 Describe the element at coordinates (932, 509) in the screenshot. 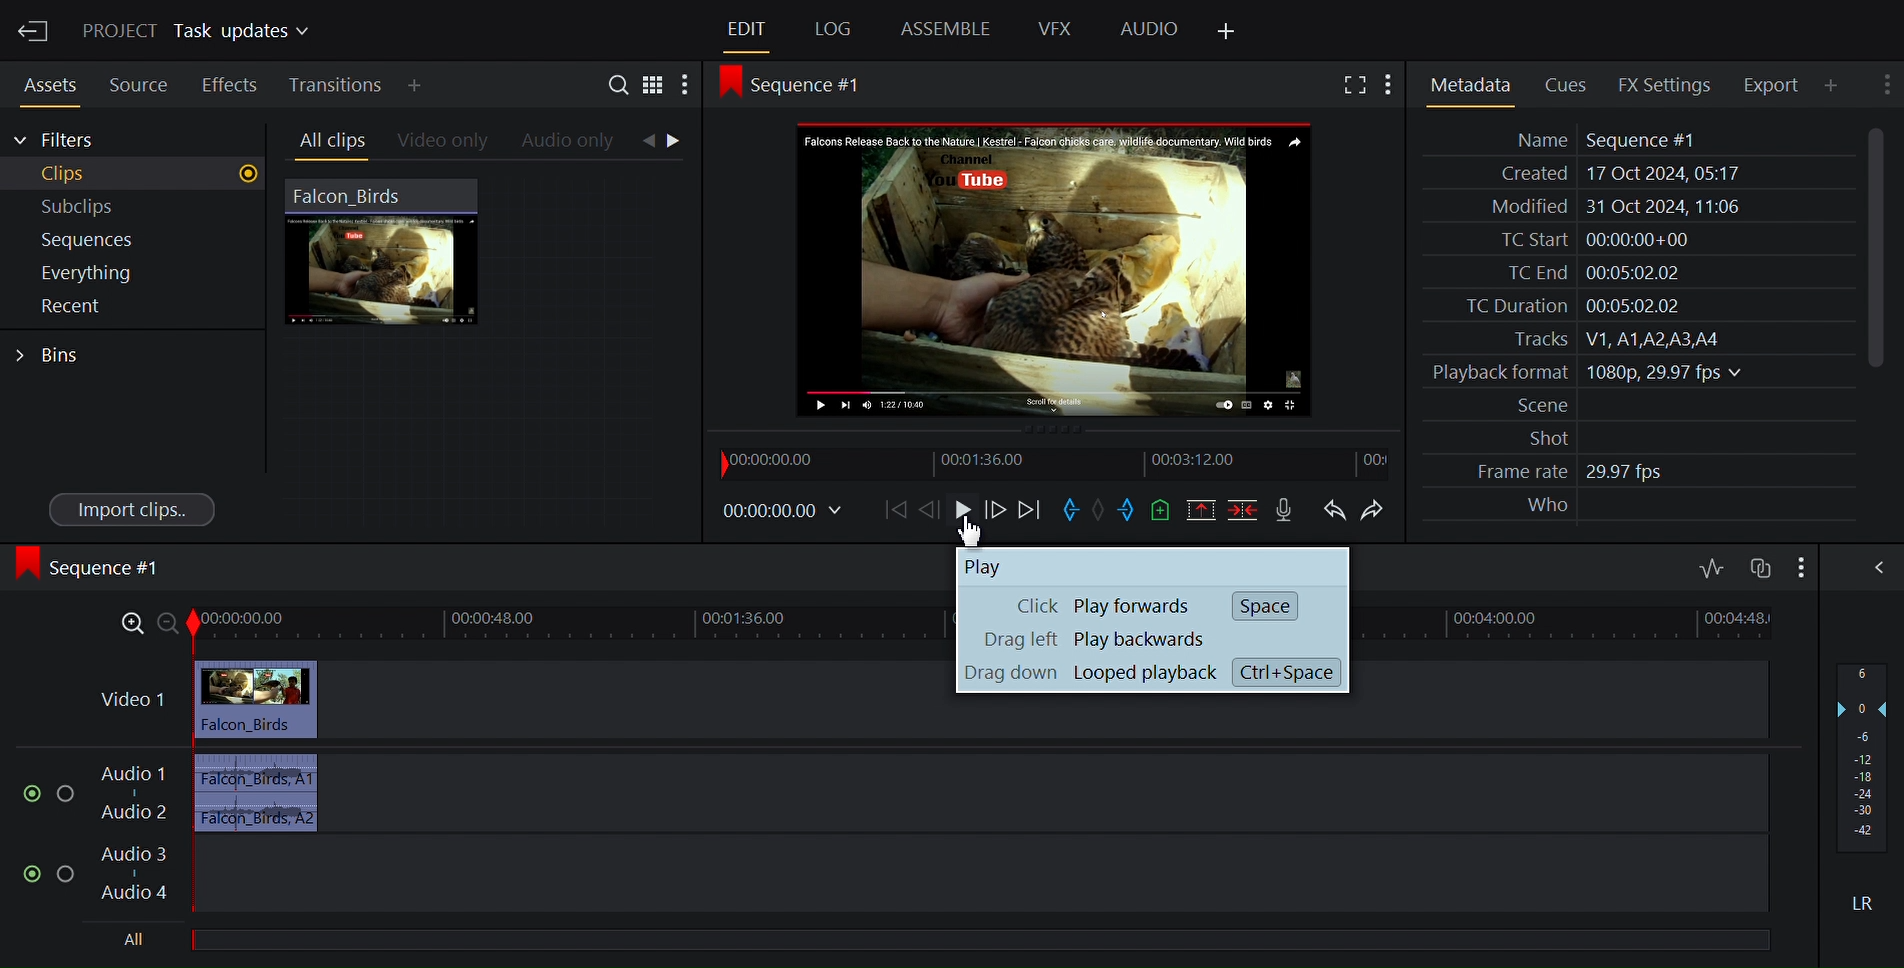

I see `Nudge one frame backward` at that location.